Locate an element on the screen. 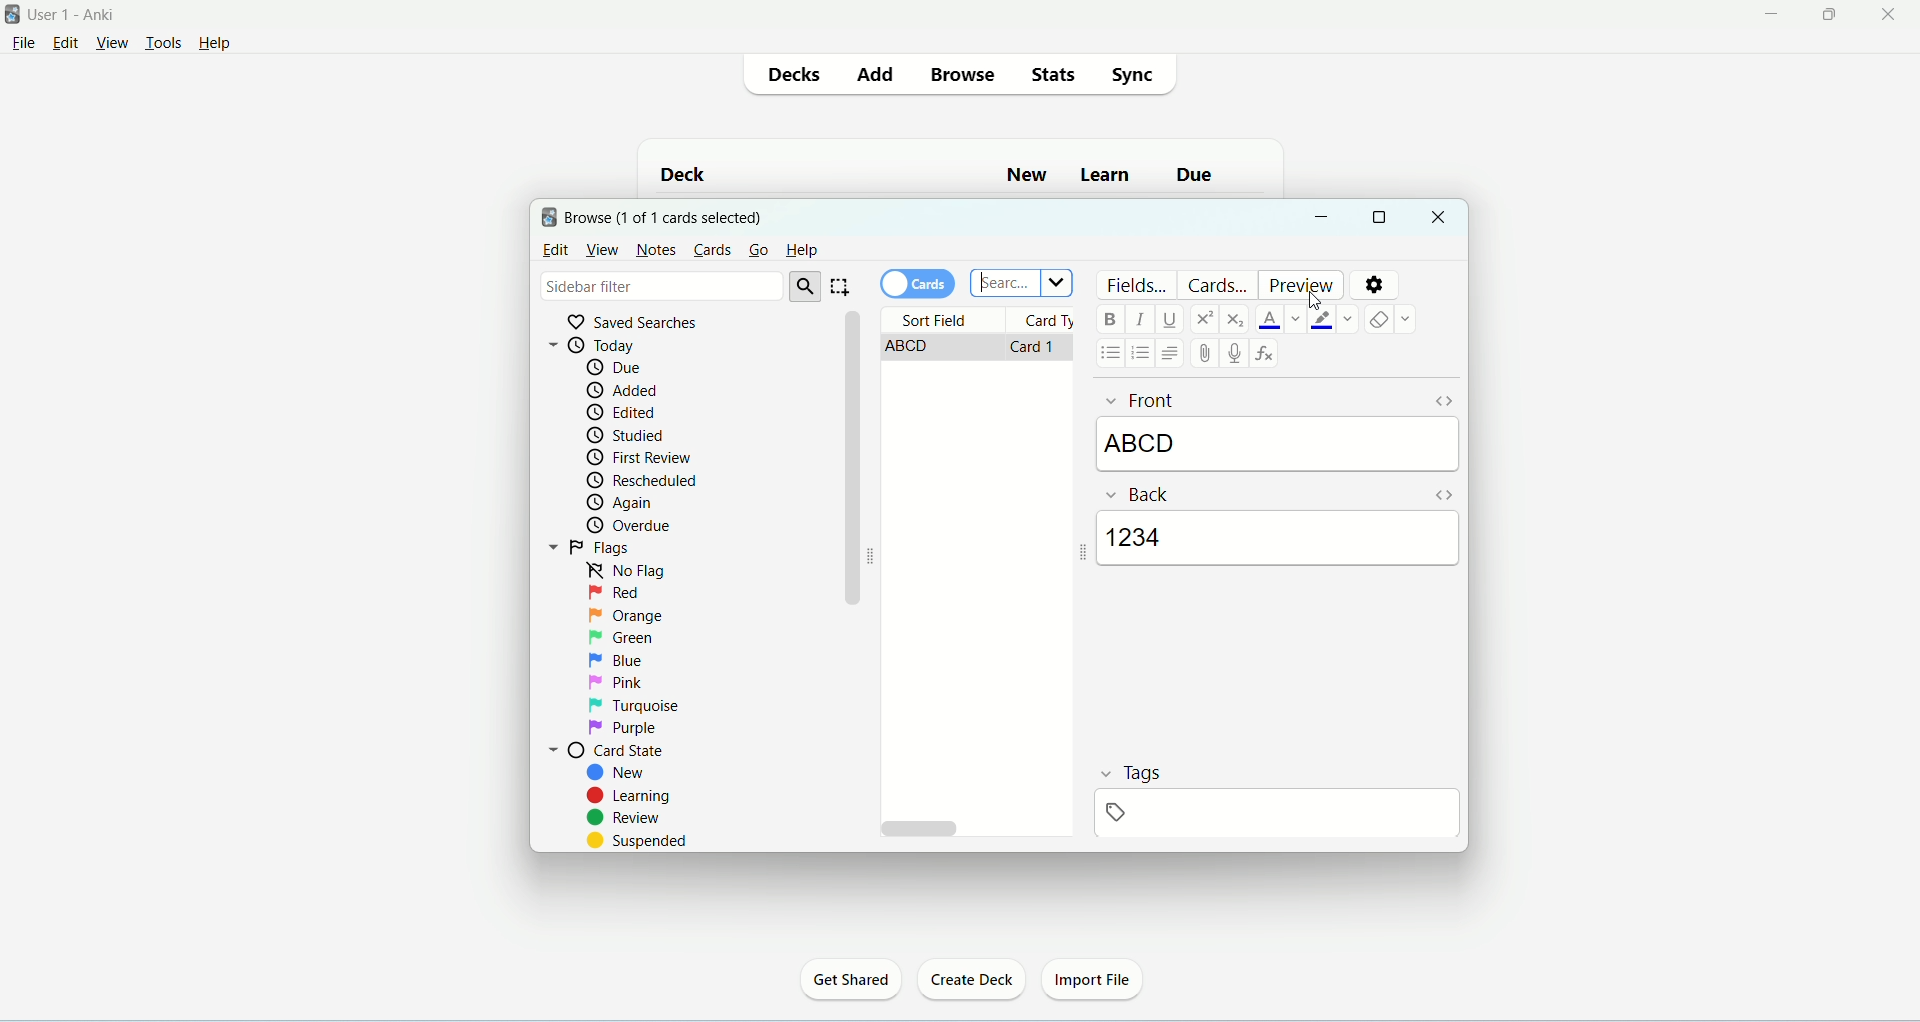 This screenshot has width=1920, height=1022. unordered list is located at coordinates (1108, 353).